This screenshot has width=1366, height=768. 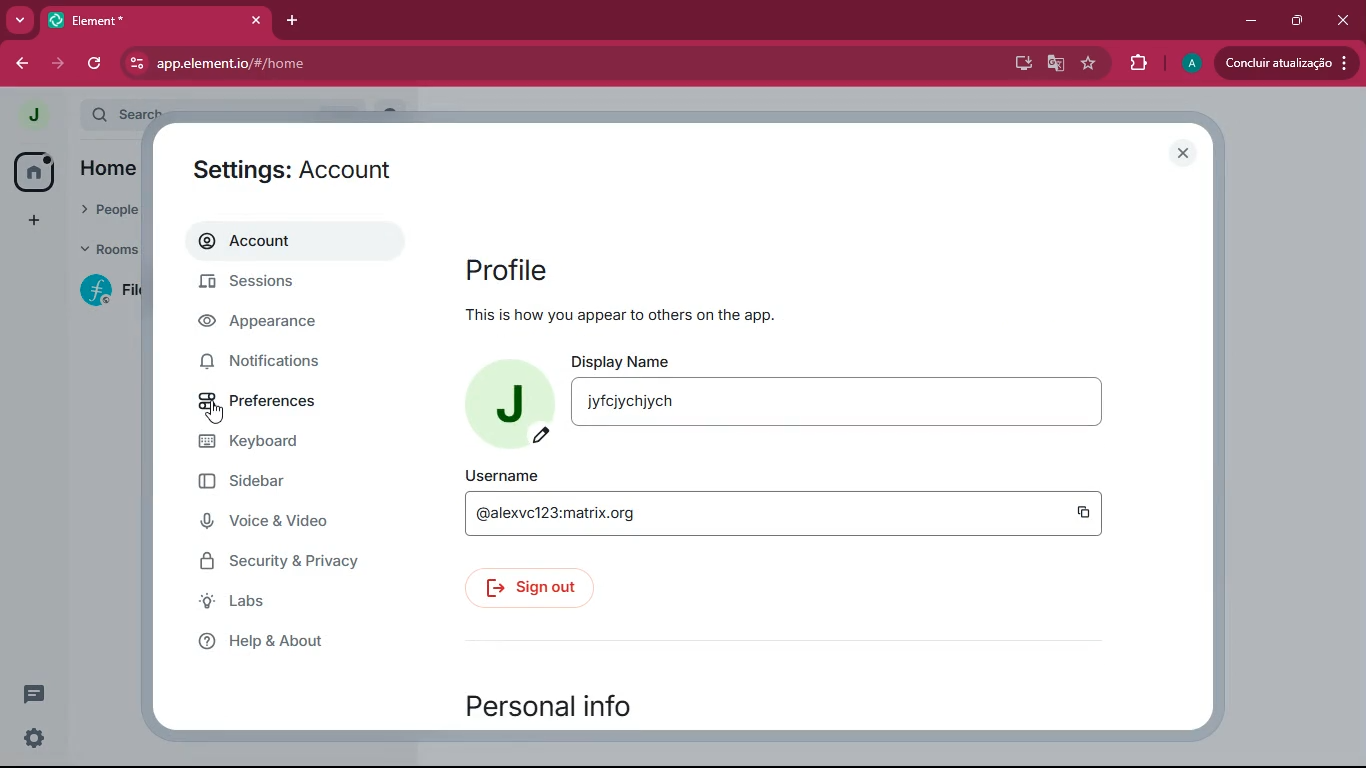 What do you see at coordinates (280, 563) in the screenshot?
I see `security & privacy` at bounding box center [280, 563].